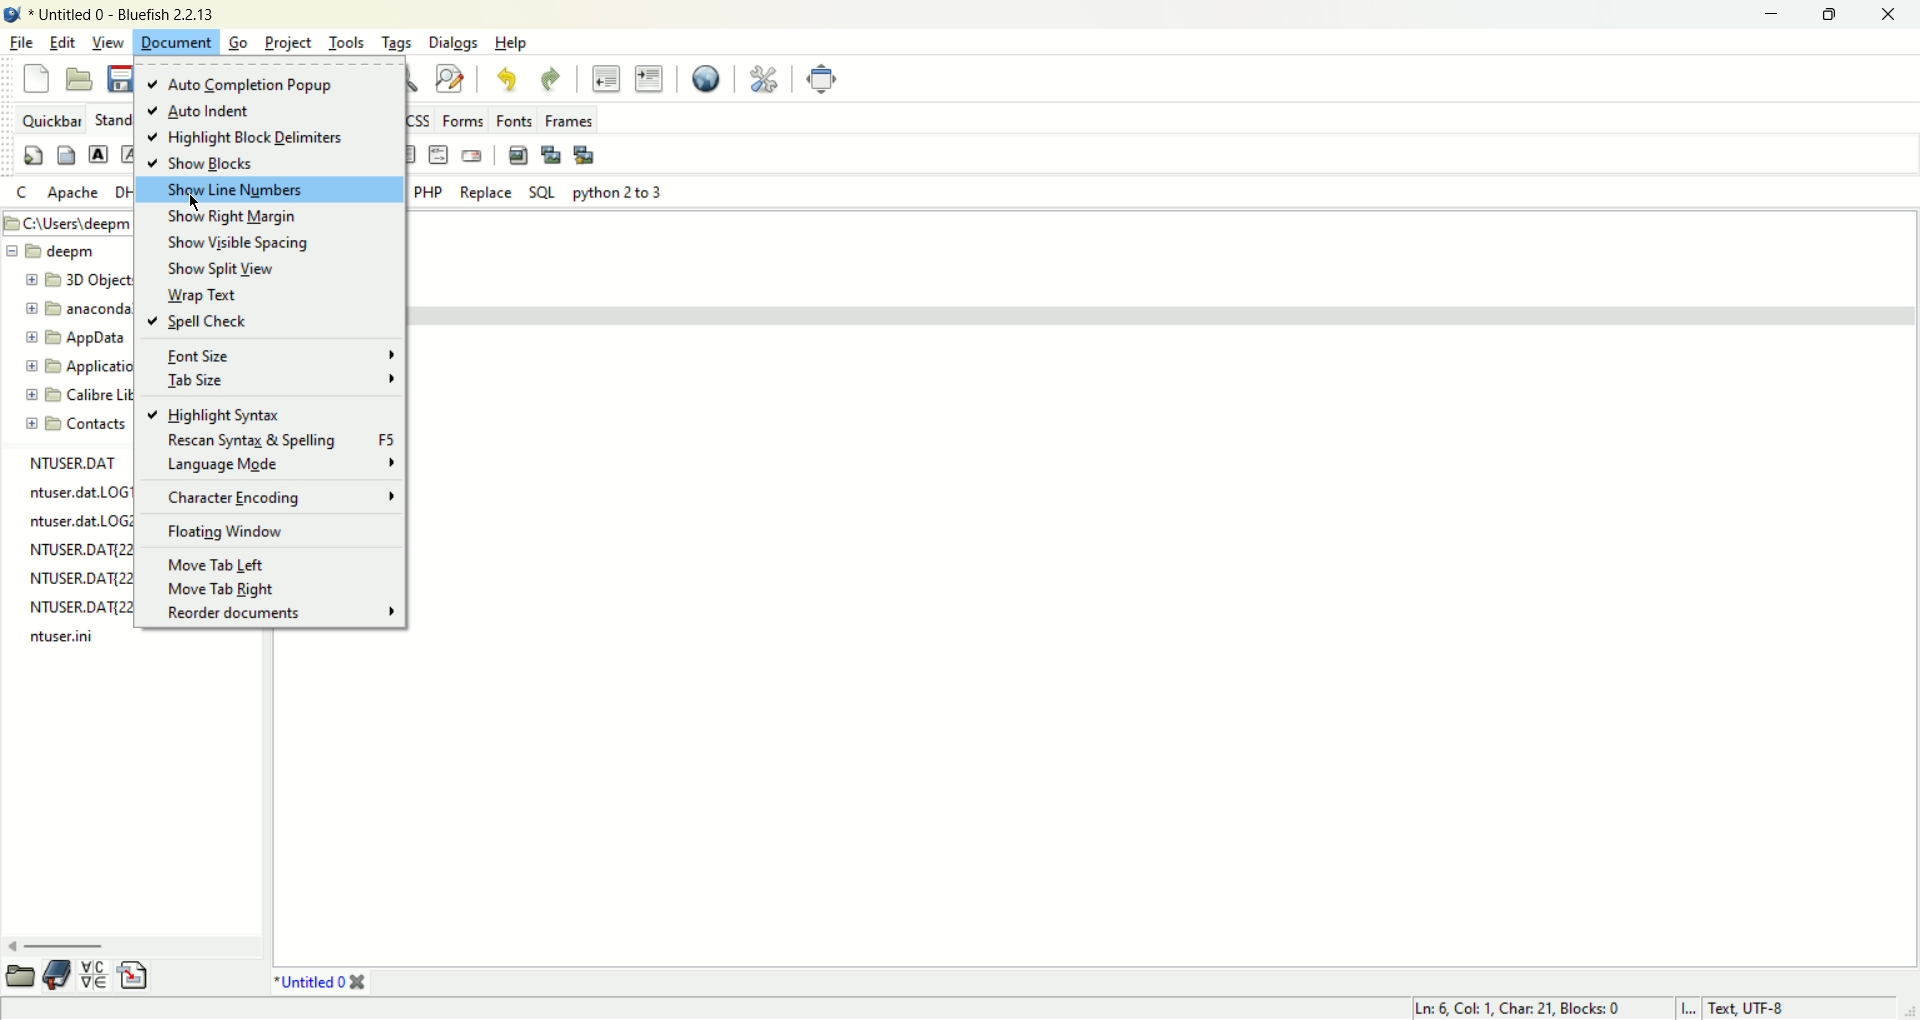 This screenshot has height=1020, width=1920. What do you see at coordinates (109, 41) in the screenshot?
I see `view` at bounding box center [109, 41].